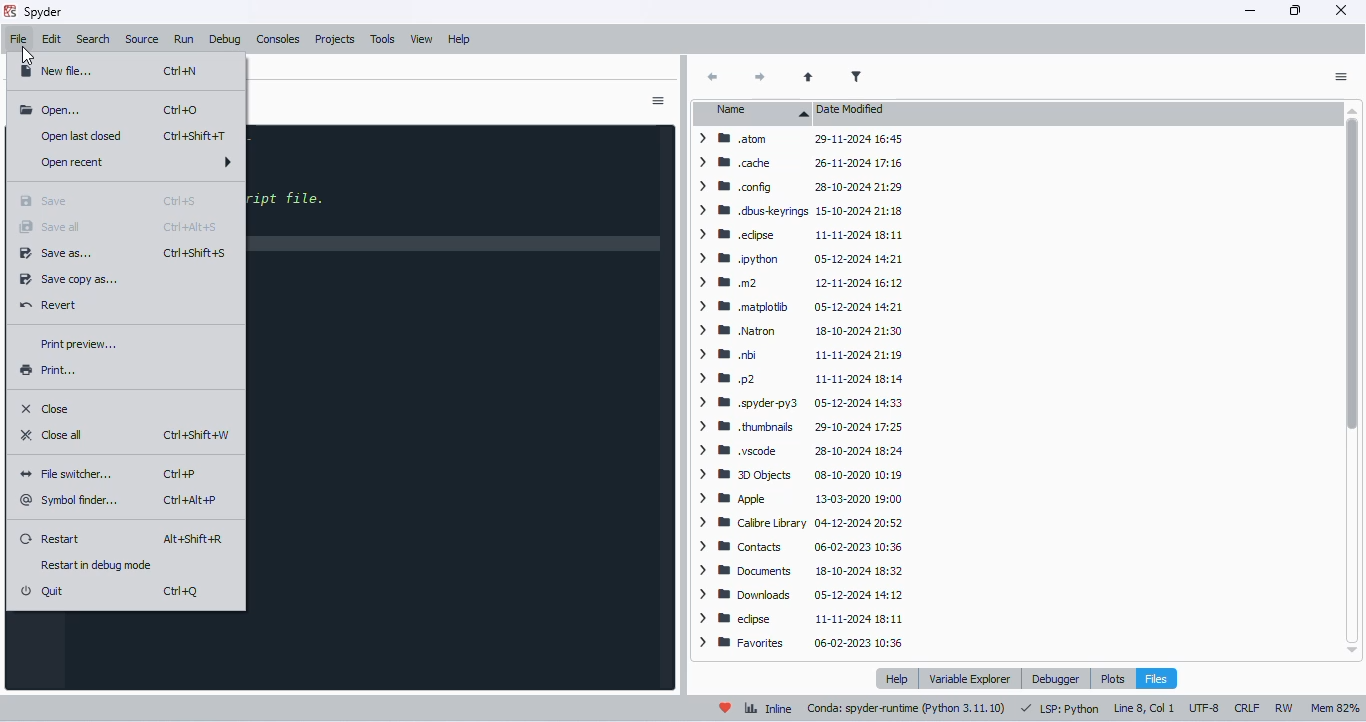 This screenshot has height=722, width=1366. What do you see at coordinates (1247, 708) in the screenshot?
I see `CRLF` at bounding box center [1247, 708].